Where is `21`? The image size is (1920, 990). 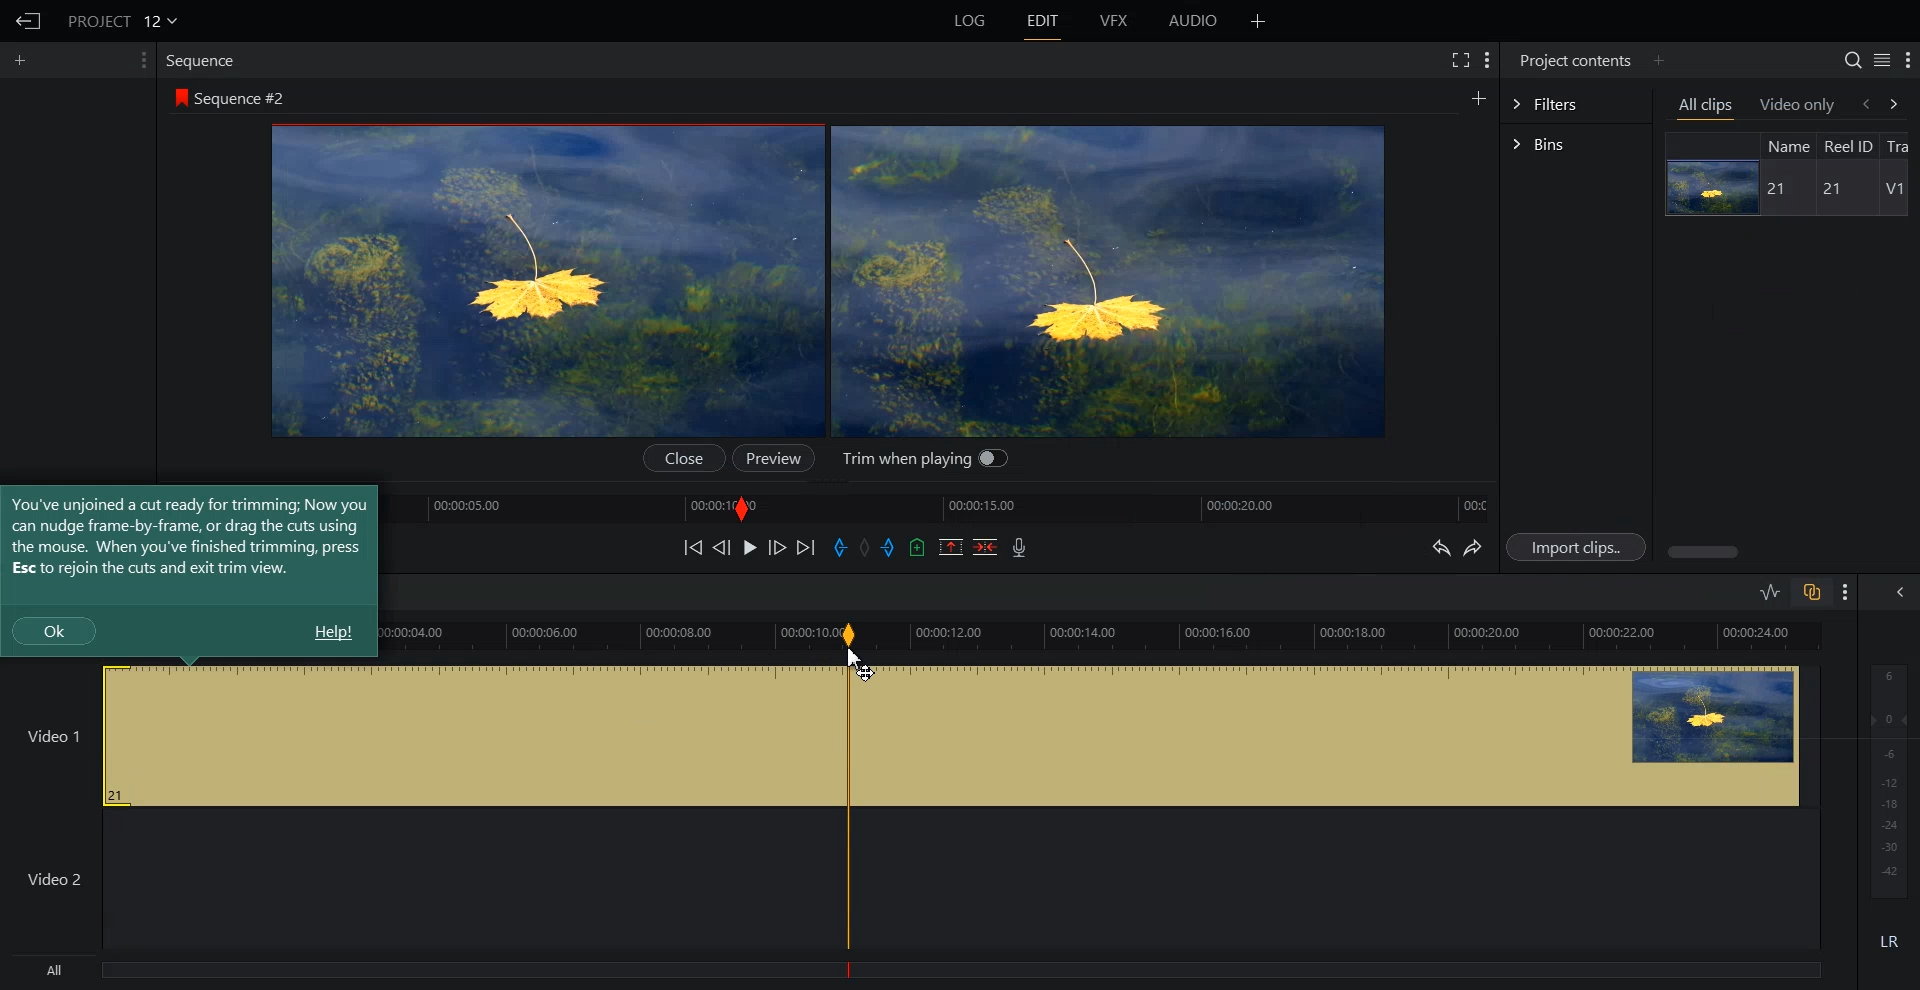 21 is located at coordinates (1828, 189).